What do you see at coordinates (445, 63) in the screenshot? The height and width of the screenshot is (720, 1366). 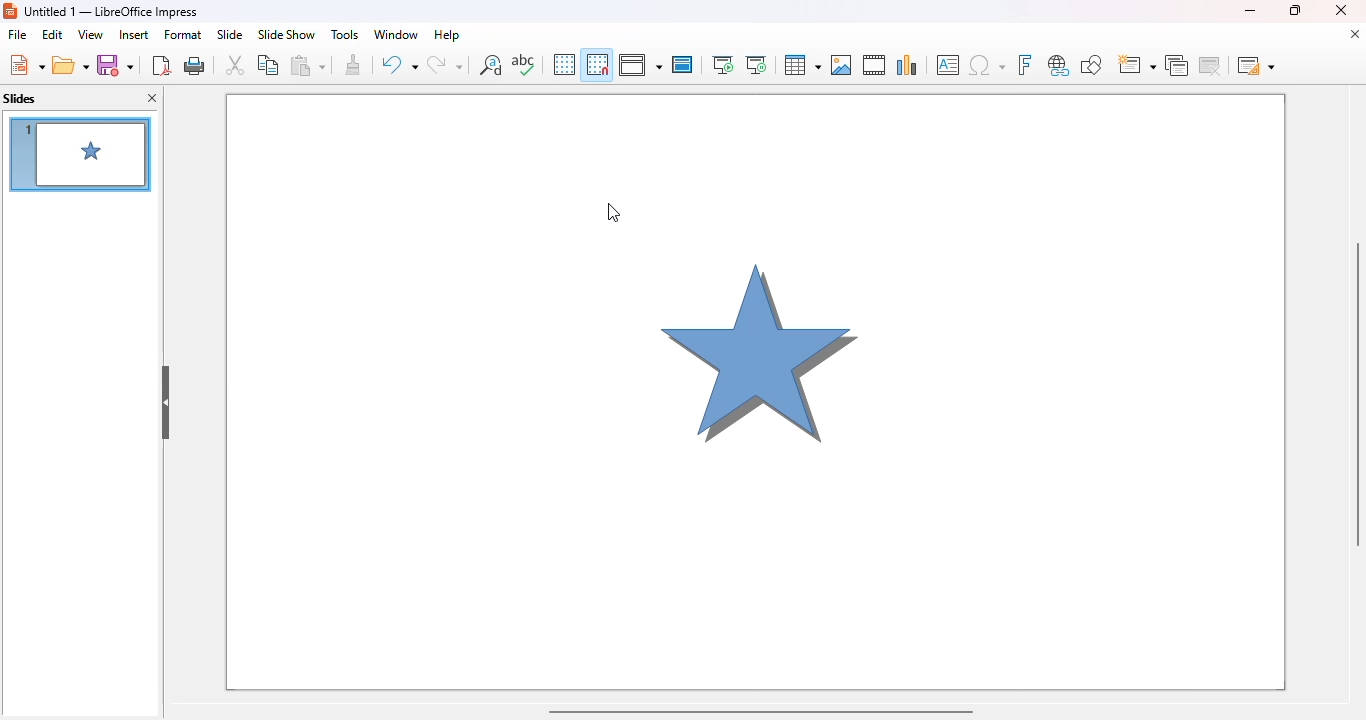 I see `redo` at bounding box center [445, 63].